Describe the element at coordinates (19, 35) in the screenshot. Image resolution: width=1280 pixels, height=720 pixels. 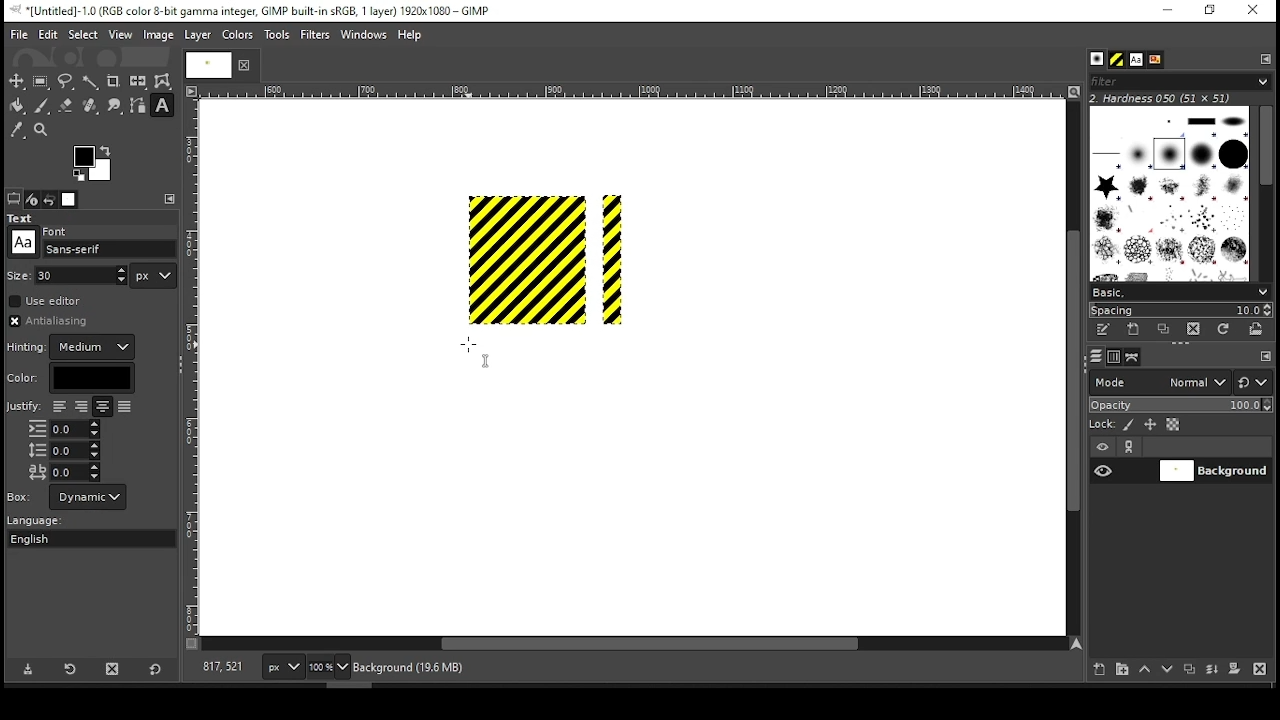
I see `file` at that location.